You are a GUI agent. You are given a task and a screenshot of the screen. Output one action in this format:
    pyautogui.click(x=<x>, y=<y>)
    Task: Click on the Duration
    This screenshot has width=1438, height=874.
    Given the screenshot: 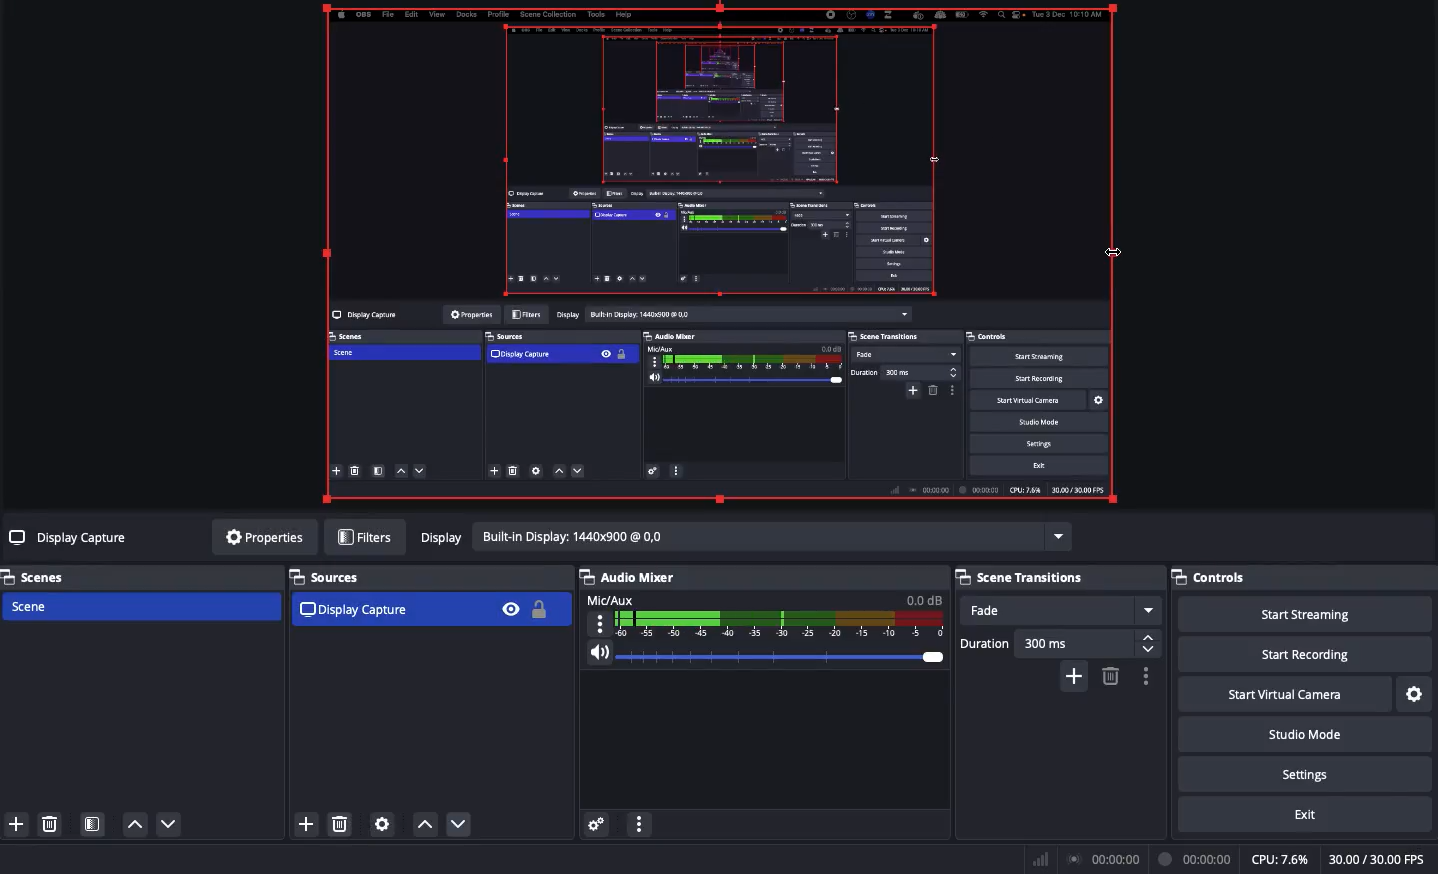 What is the action you would take?
    pyautogui.click(x=1060, y=643)
    